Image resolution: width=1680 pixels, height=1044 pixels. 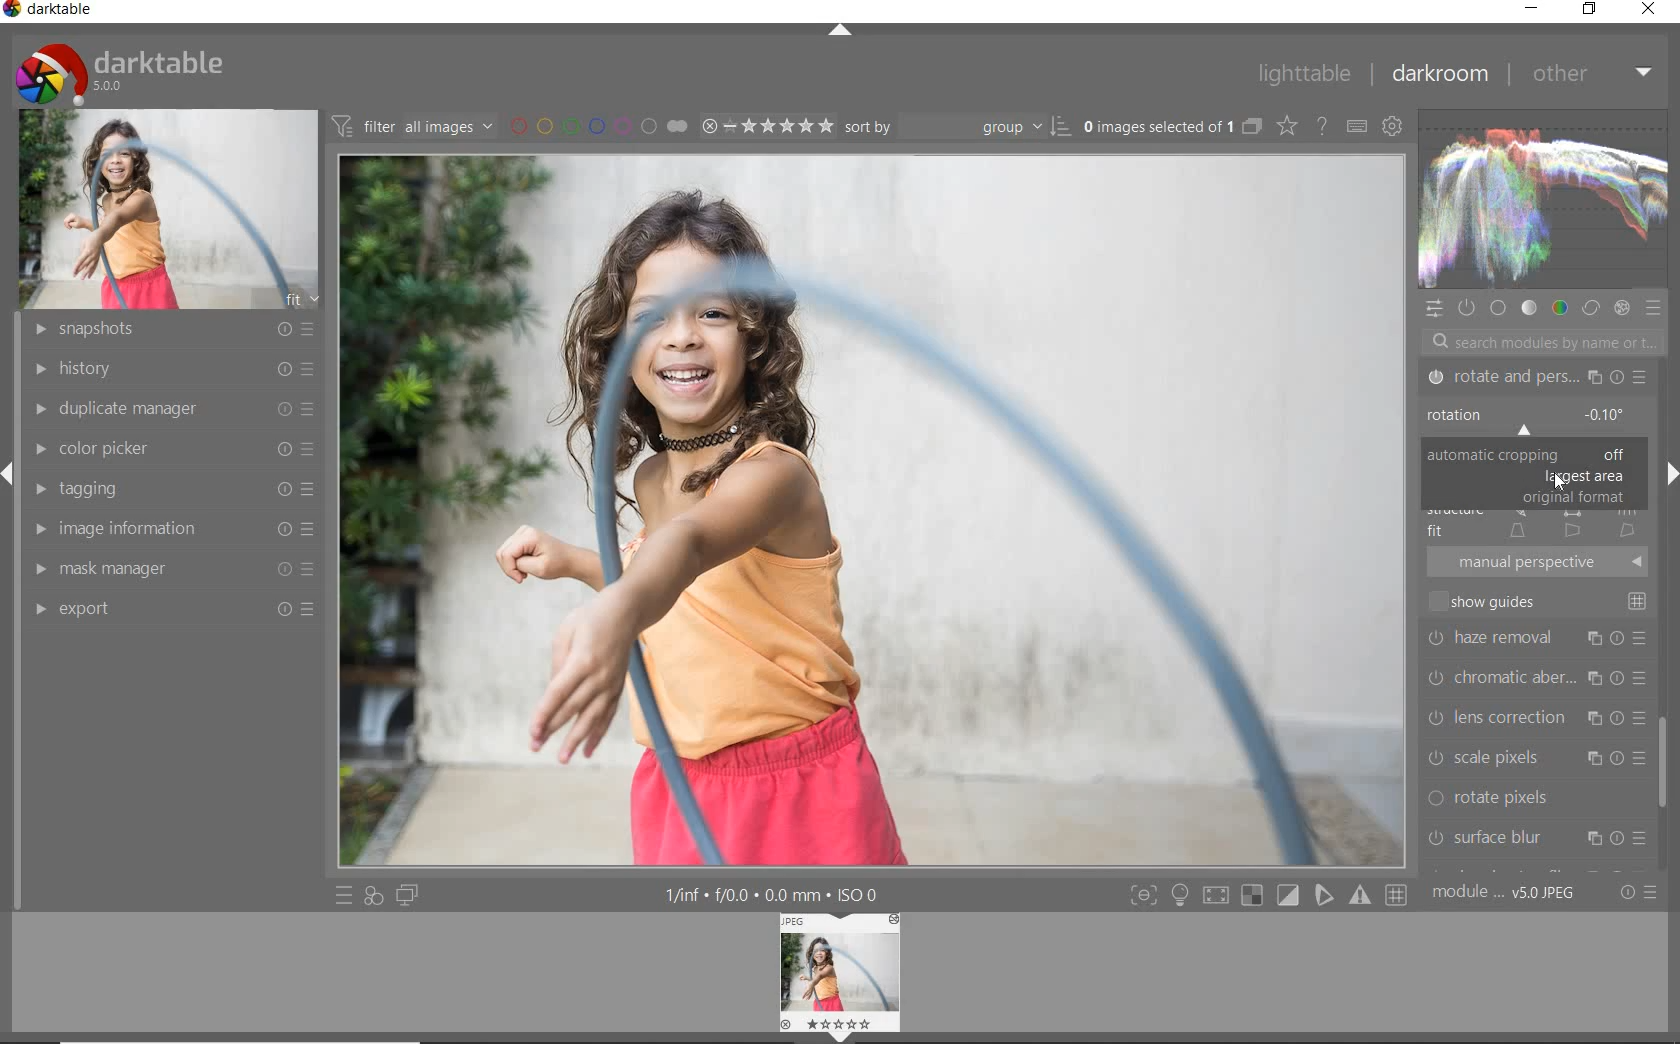 What do you see at coordinates (1666, 752) in the screenshot?
I see `scrollbar` at bounding box center [1666, 752].